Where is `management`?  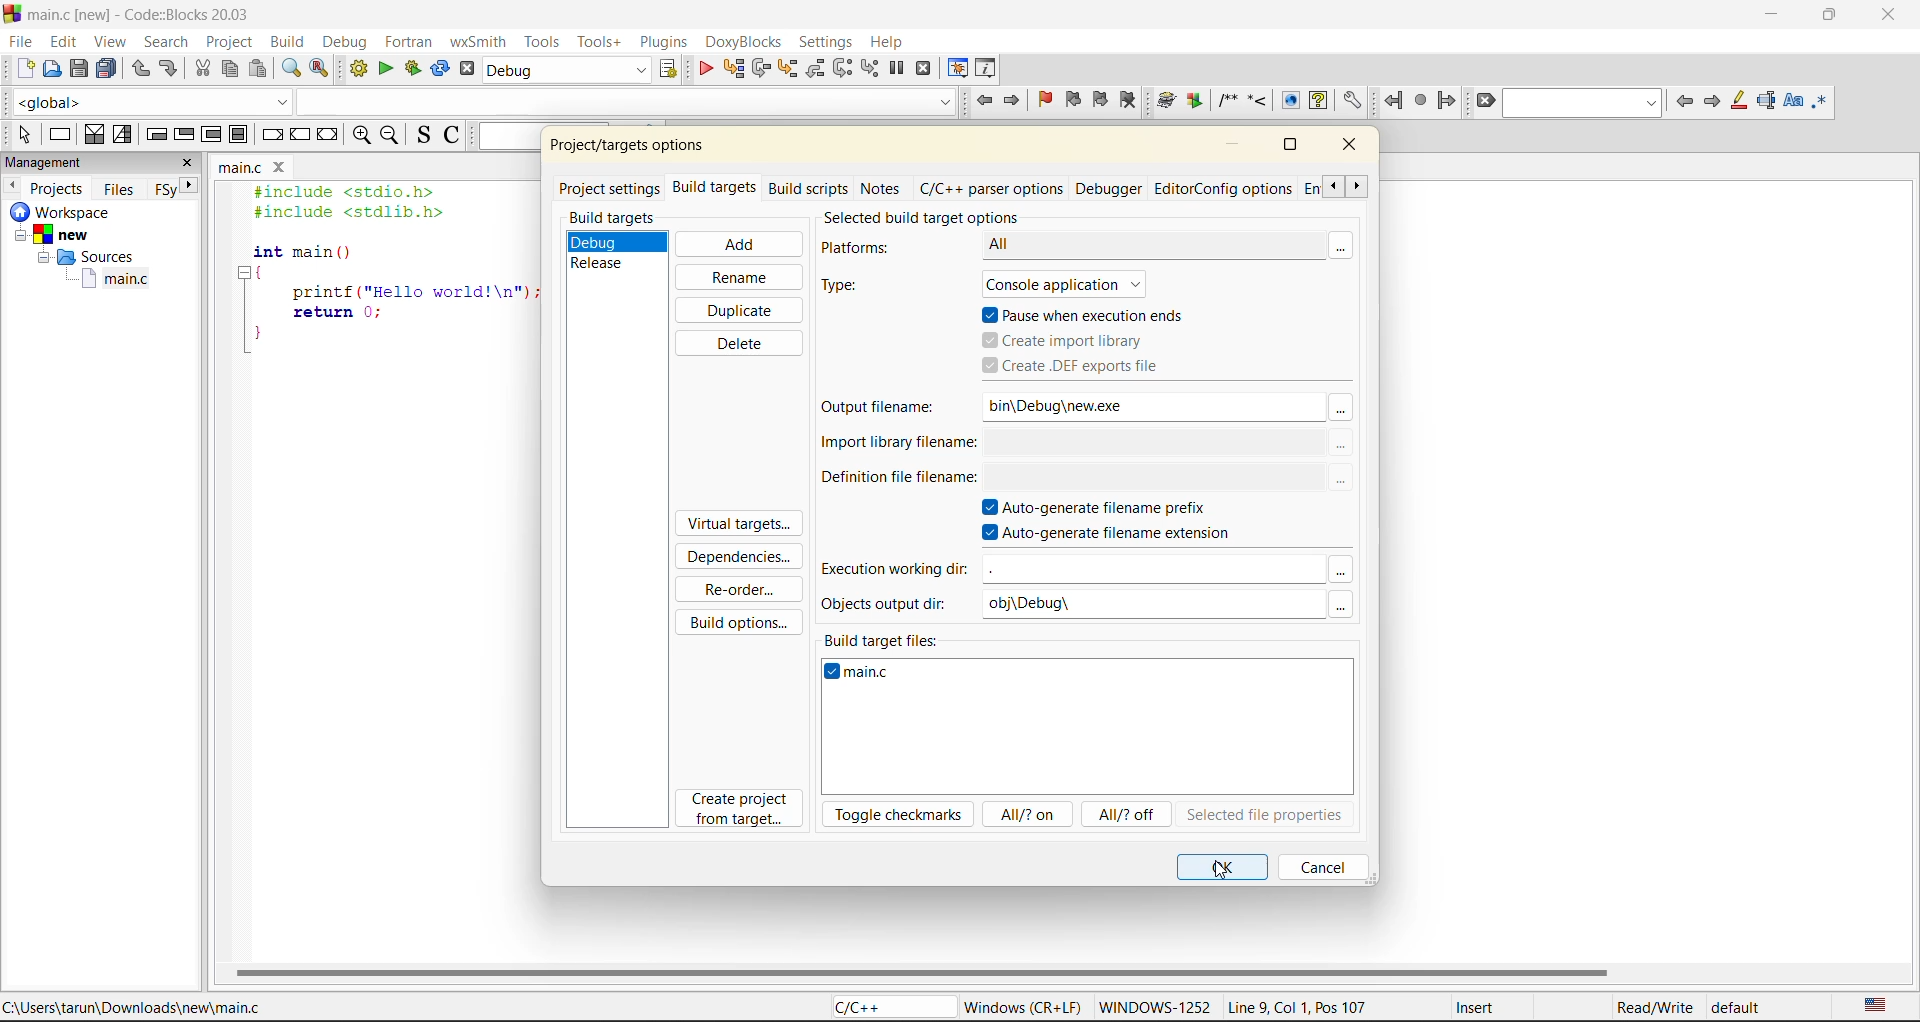
management is located at coordinates (47, 162).